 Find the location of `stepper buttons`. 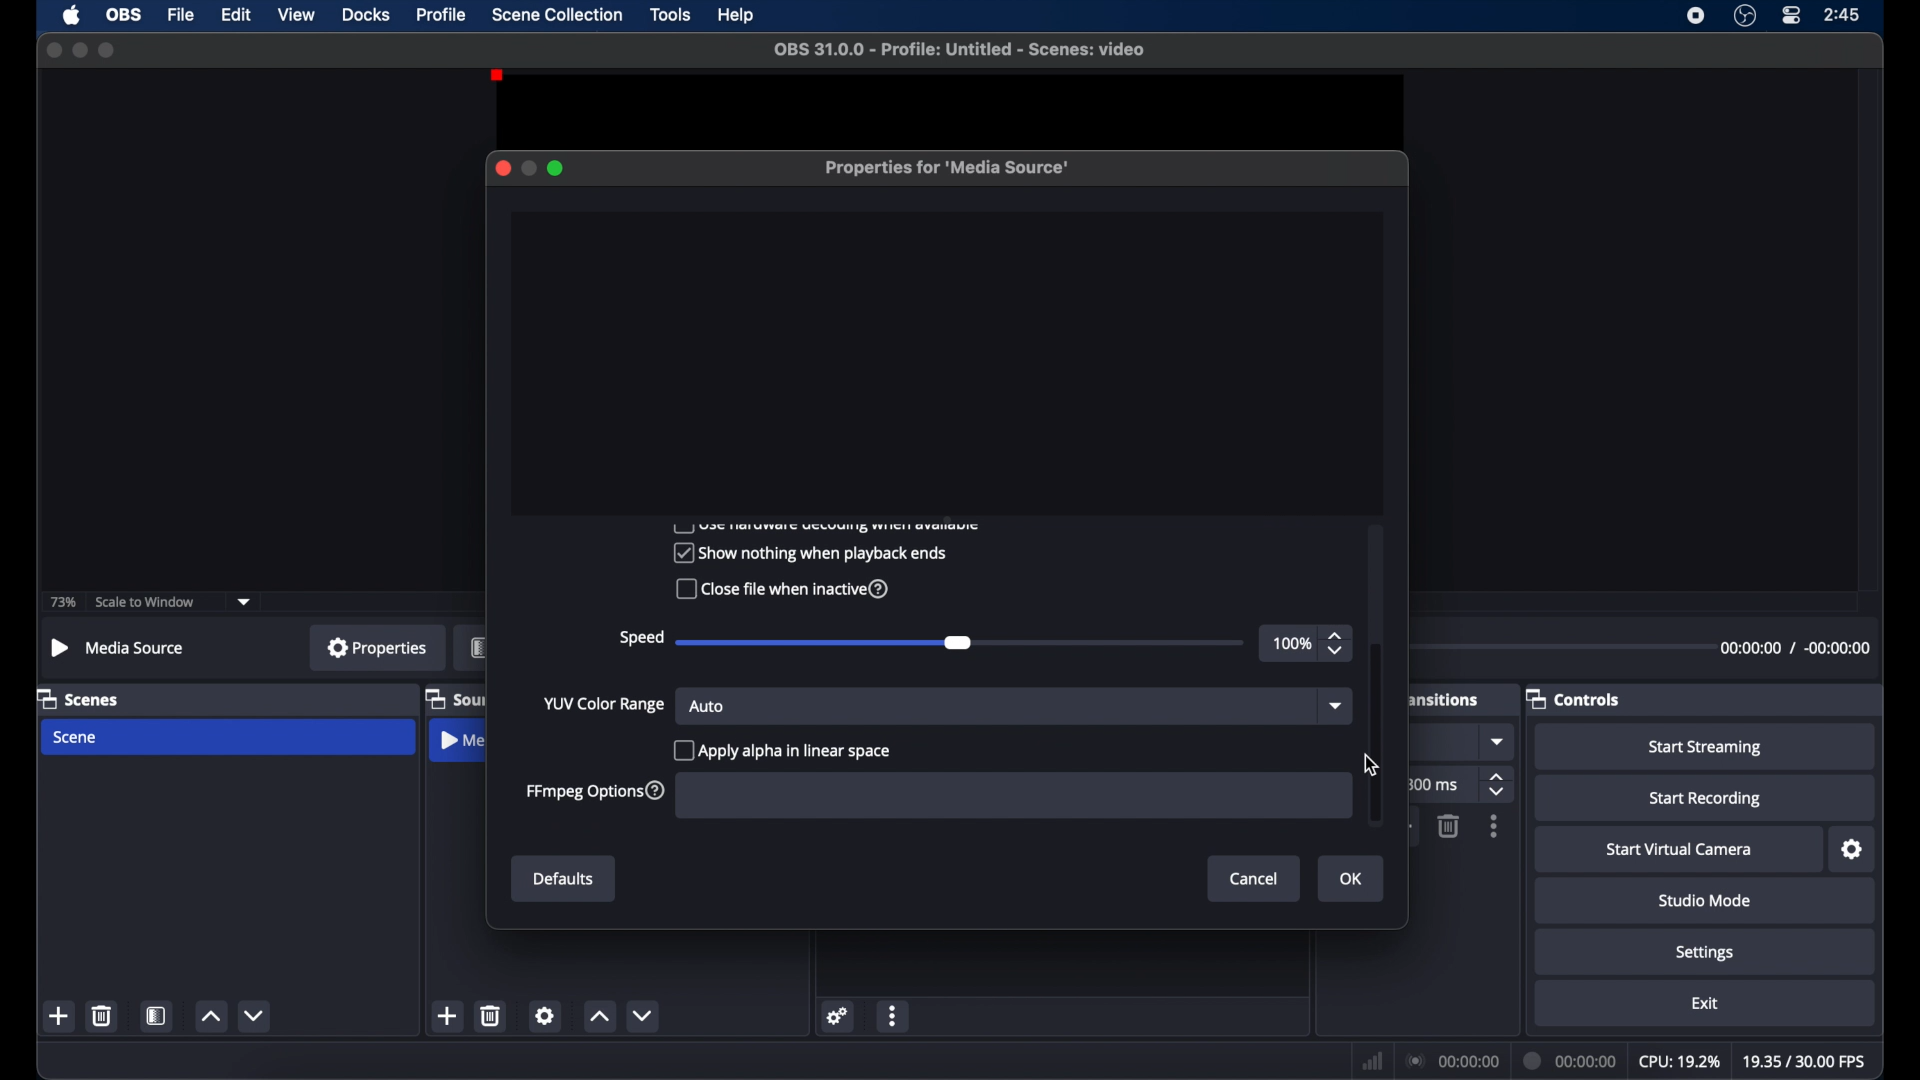

stepper buttons is located at coordinates (1338, 644).